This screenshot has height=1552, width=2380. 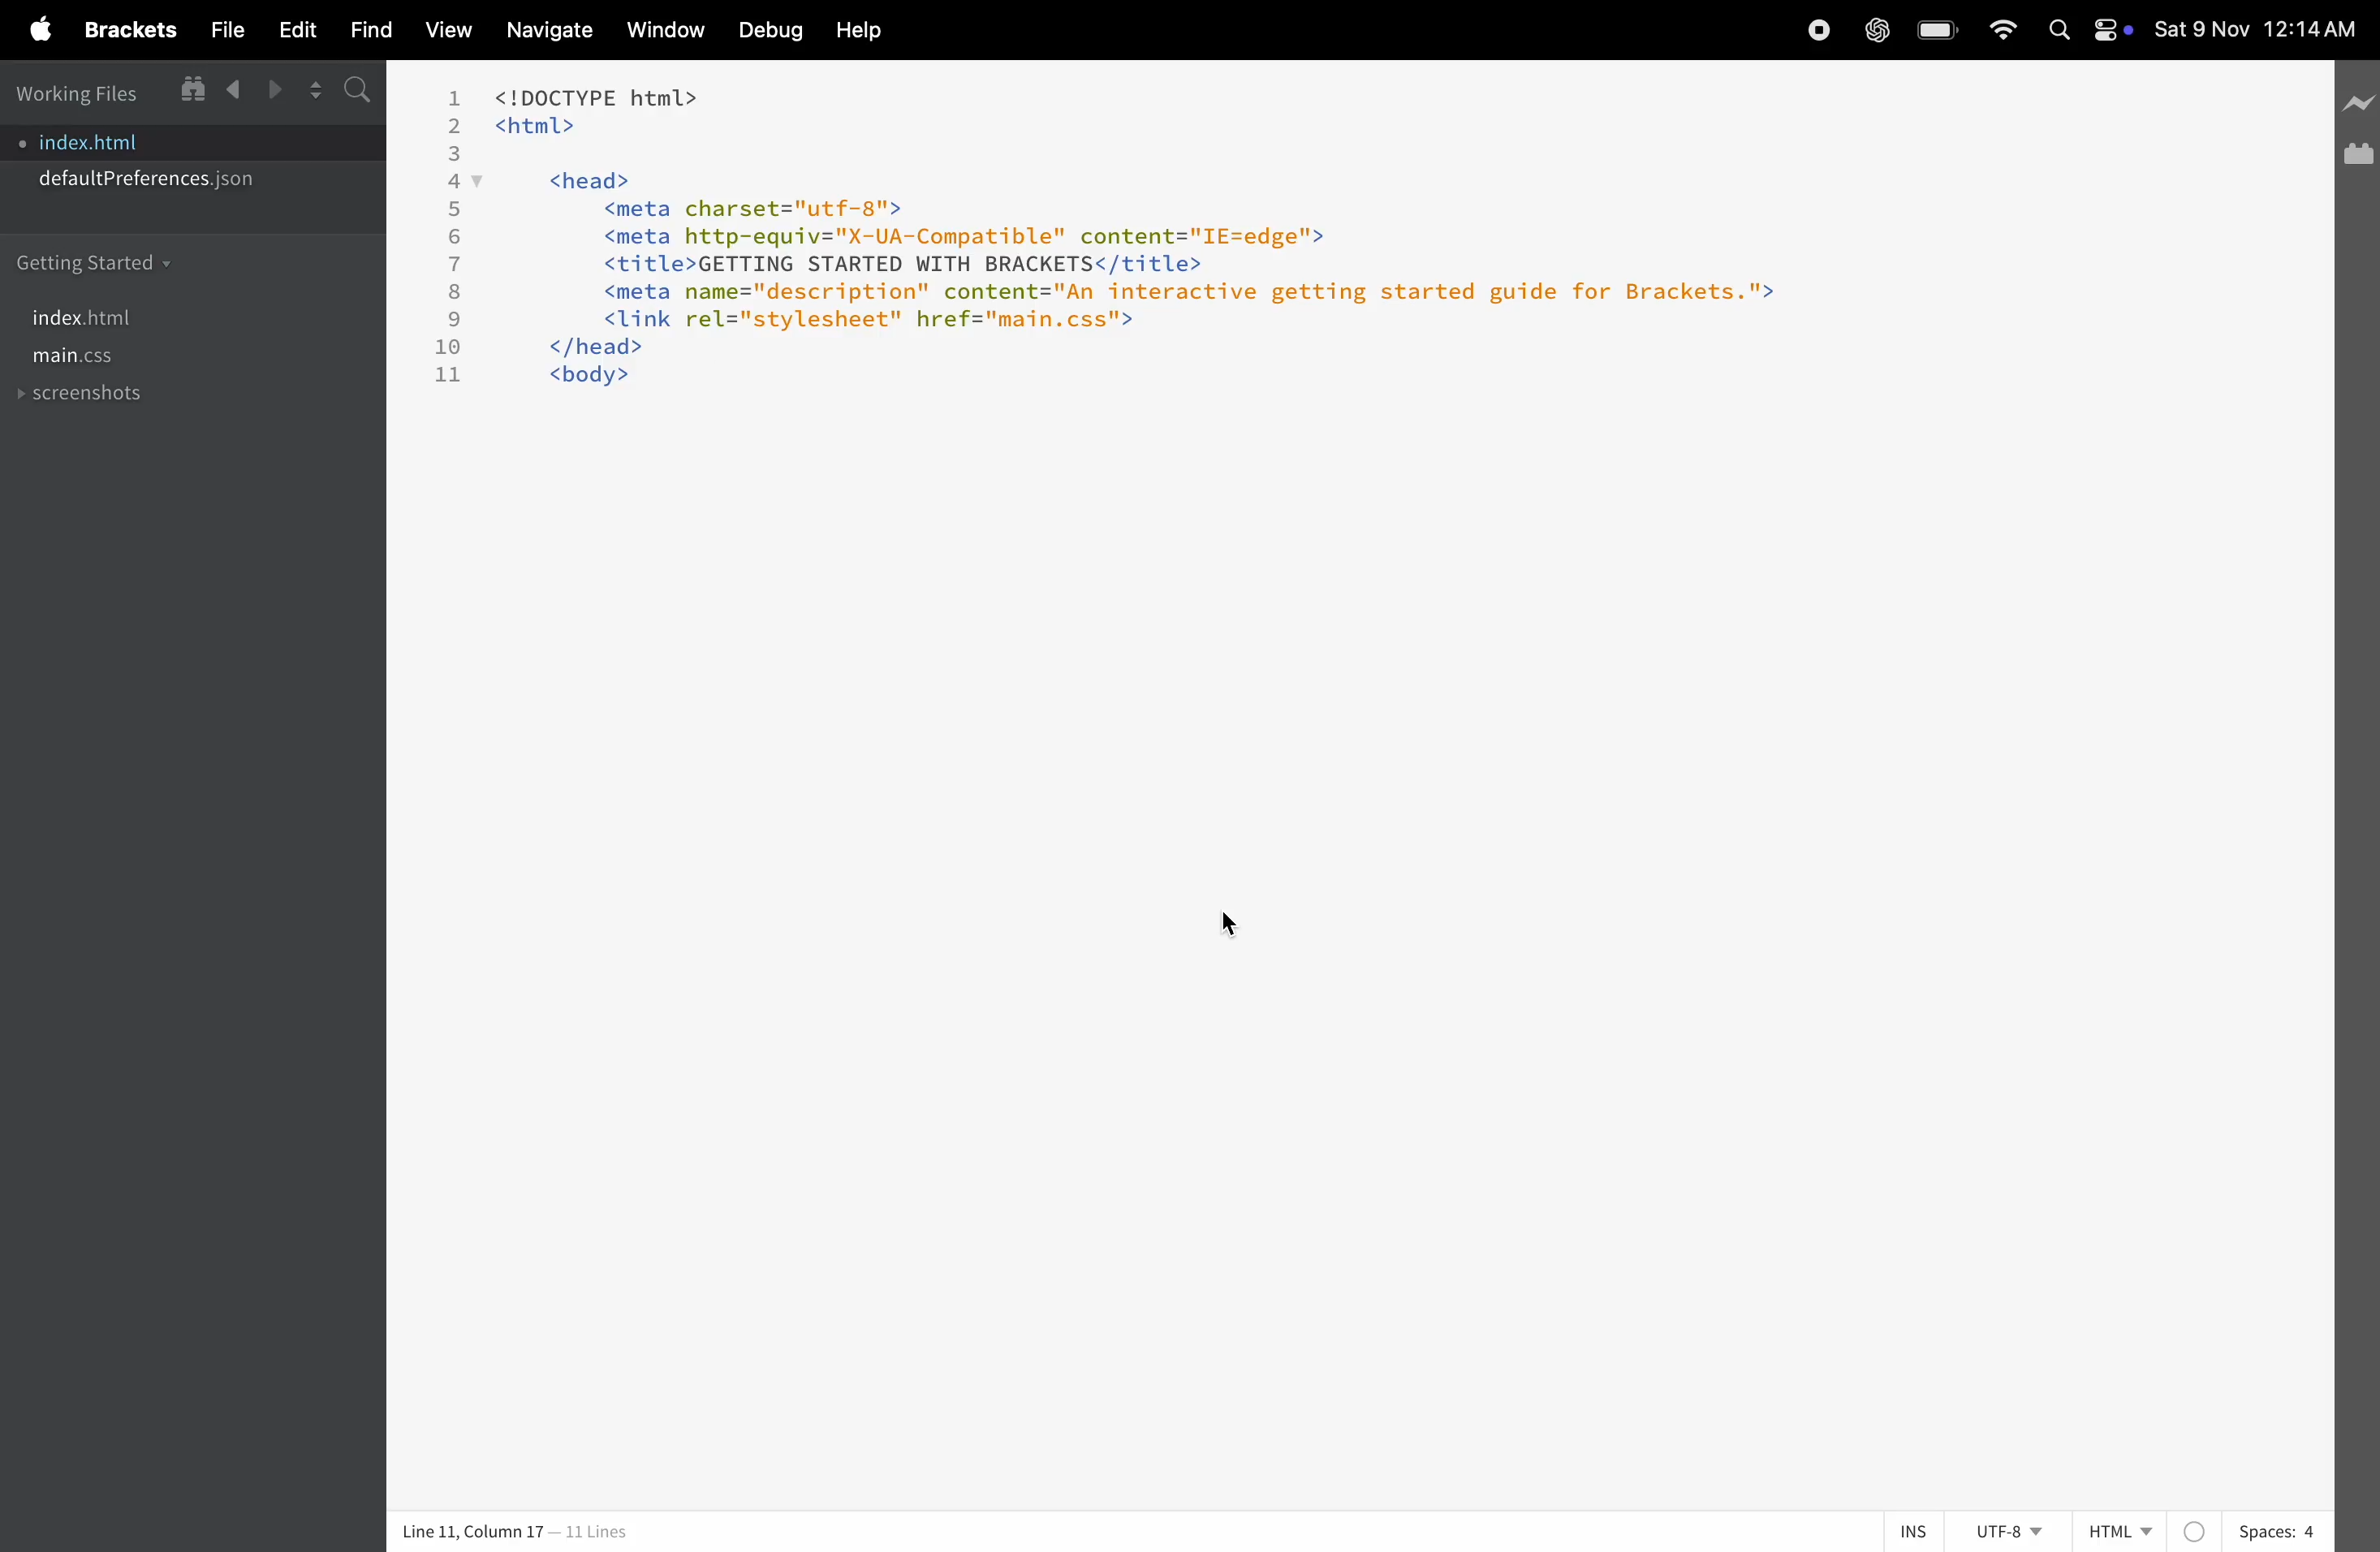 What do you see at coordinates (234, 88) in the screenshot?
I see `backward` at bounding box center [234, 88].